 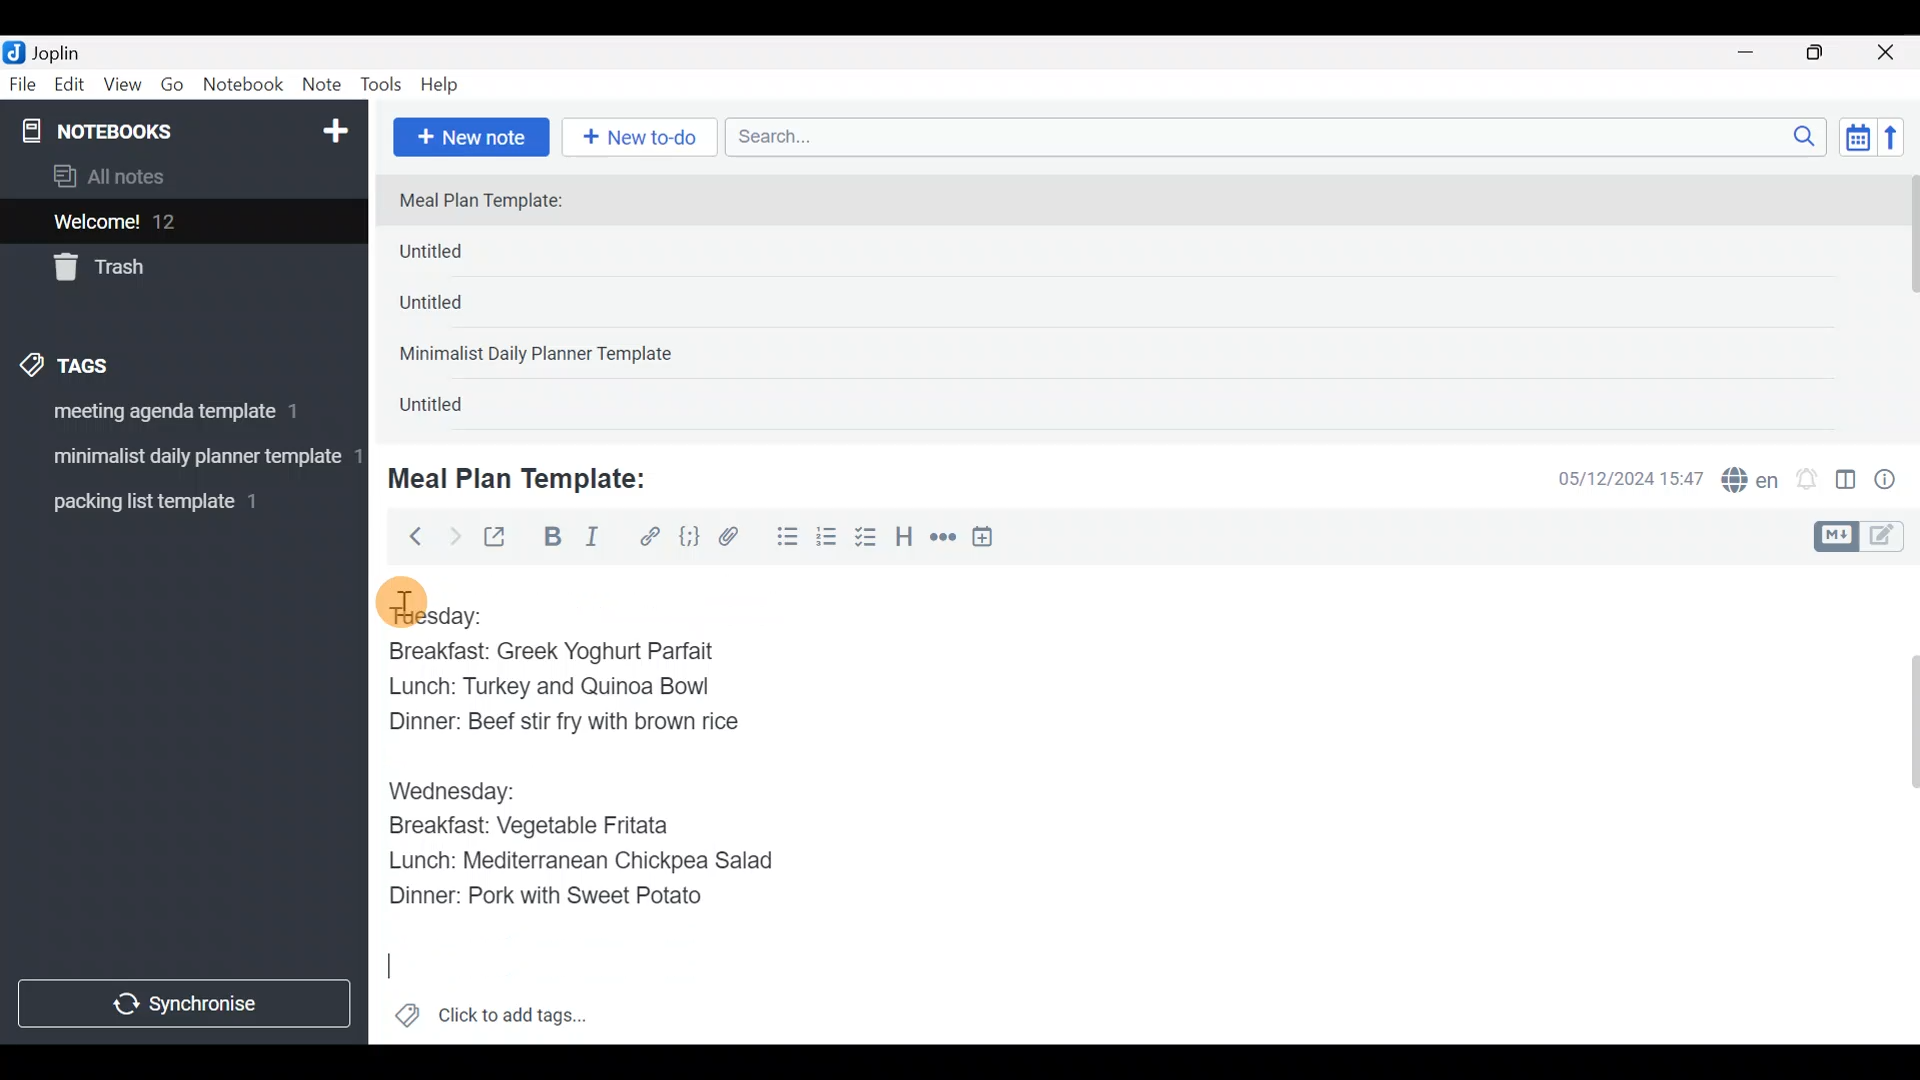 I want to click on Back, so click(x=407, y=535).